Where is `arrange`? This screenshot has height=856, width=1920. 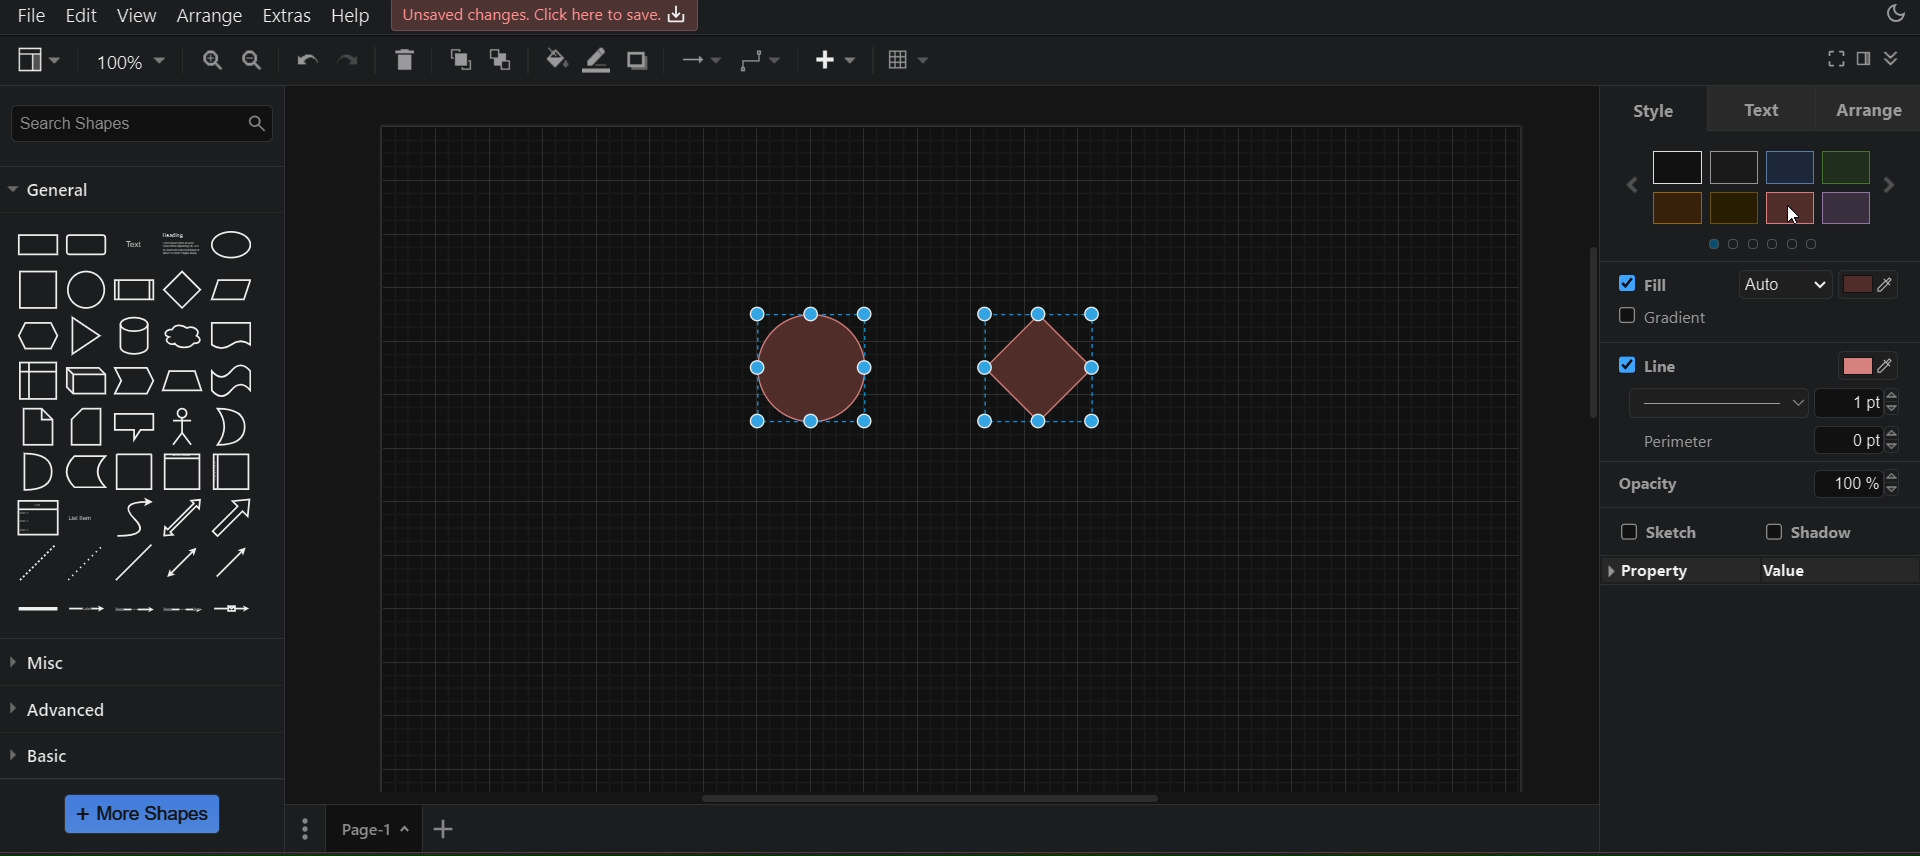
arrange is located at coordinates (208, 14).